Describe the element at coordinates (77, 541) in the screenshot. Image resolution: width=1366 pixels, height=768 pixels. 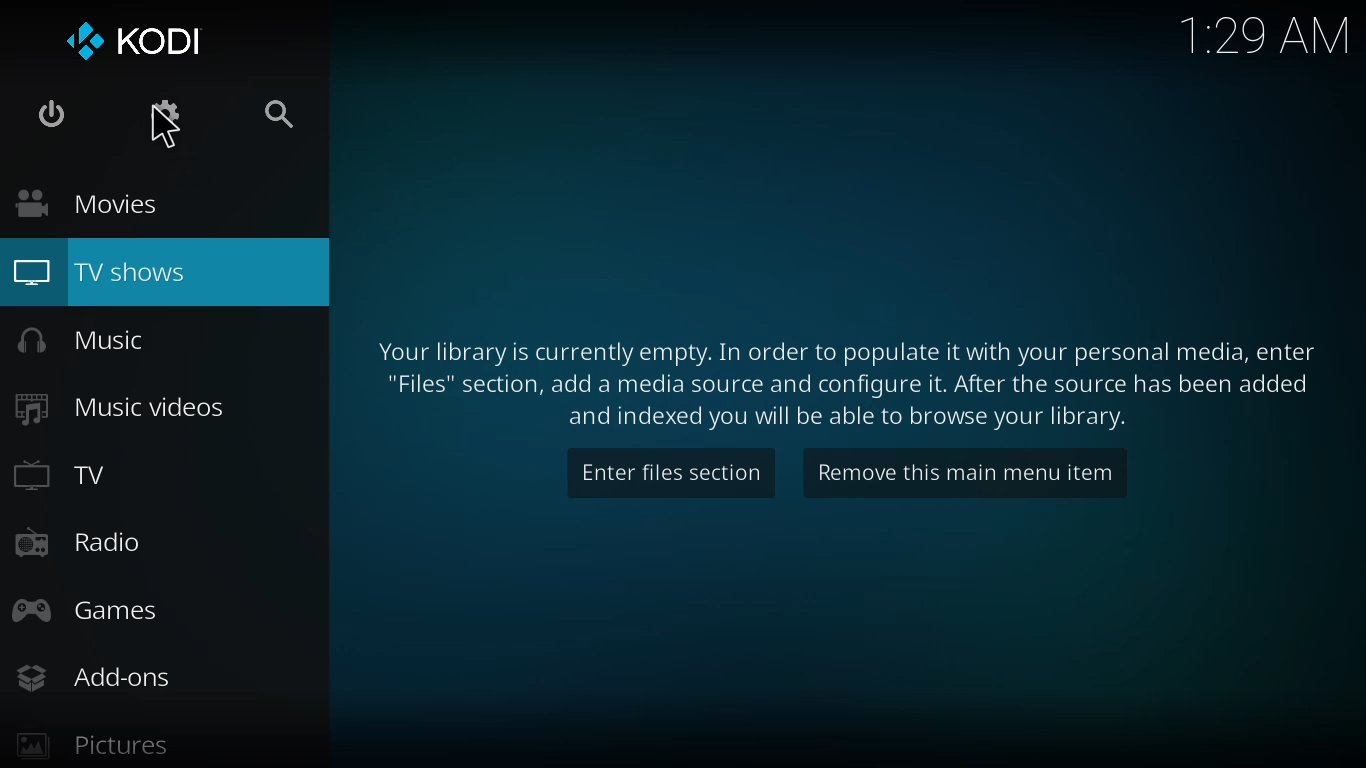
I see `radio` at that location.